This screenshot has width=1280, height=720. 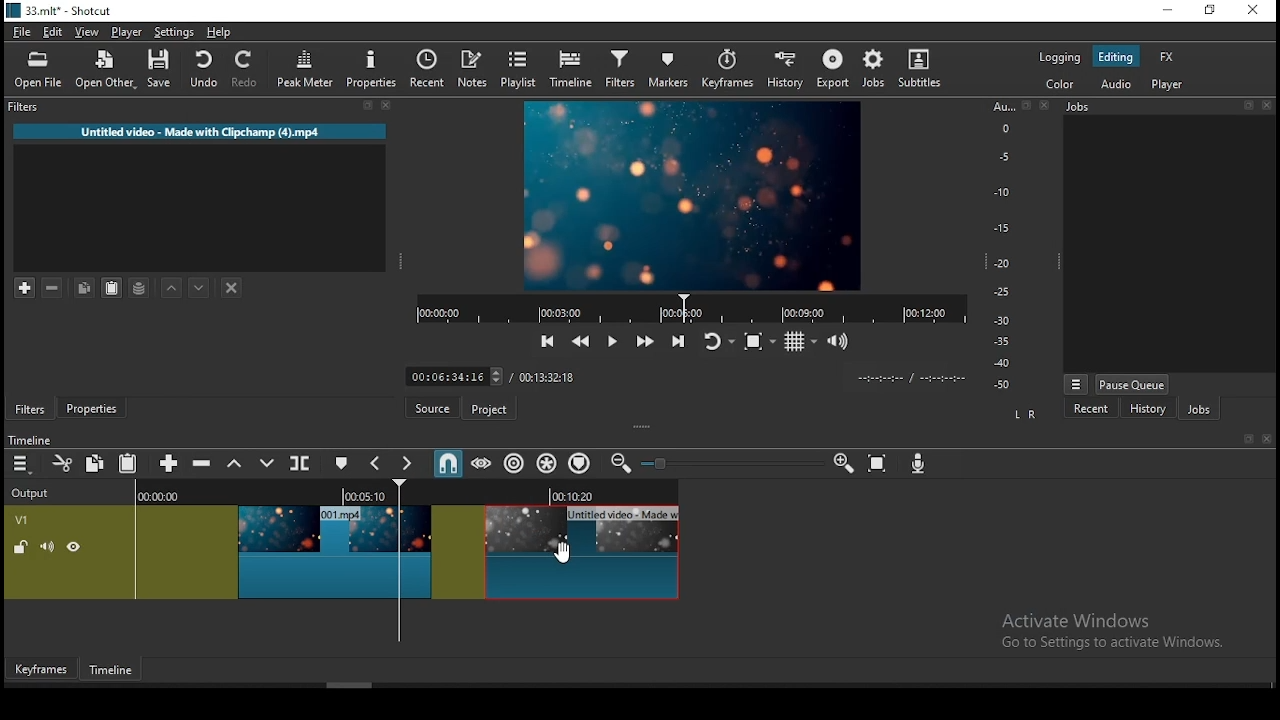 What do you see at coordinates (1250, 106) in the screenshot?
I see `` at bounding box center [1250, 106].